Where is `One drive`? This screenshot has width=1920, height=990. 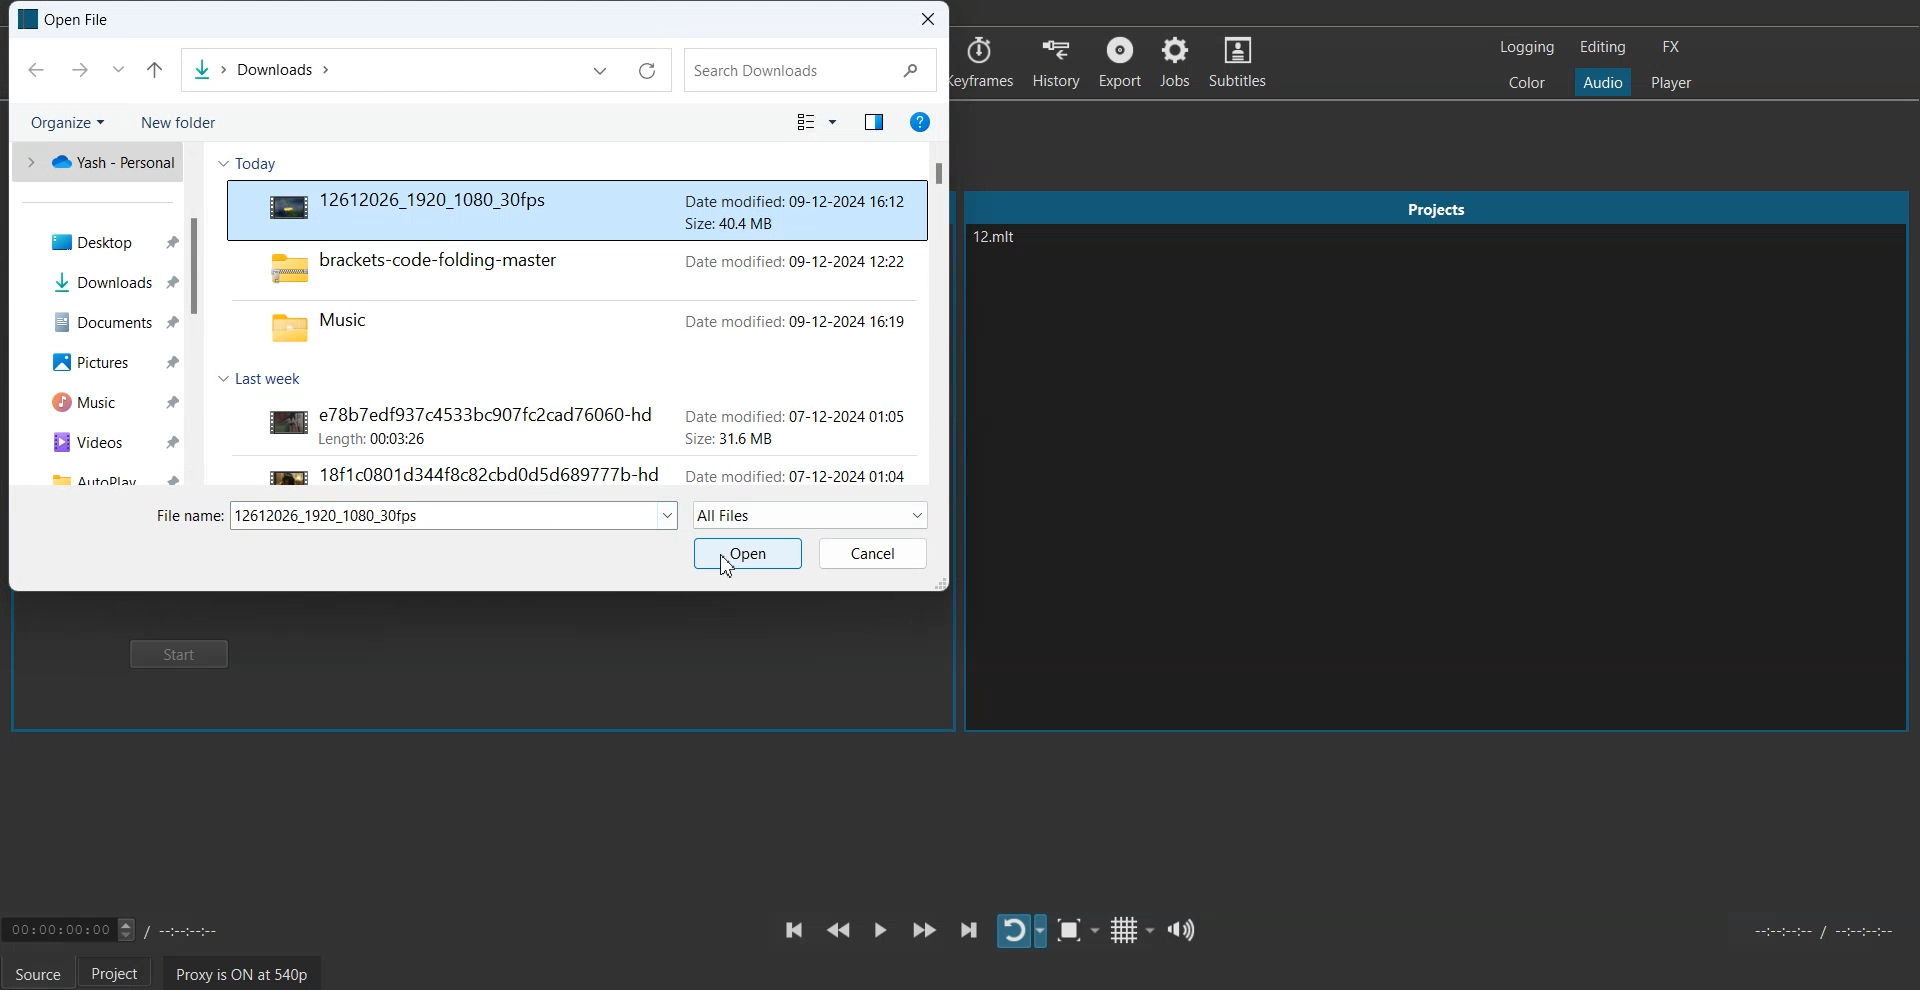
One drive is located at coordinates (97, 162).